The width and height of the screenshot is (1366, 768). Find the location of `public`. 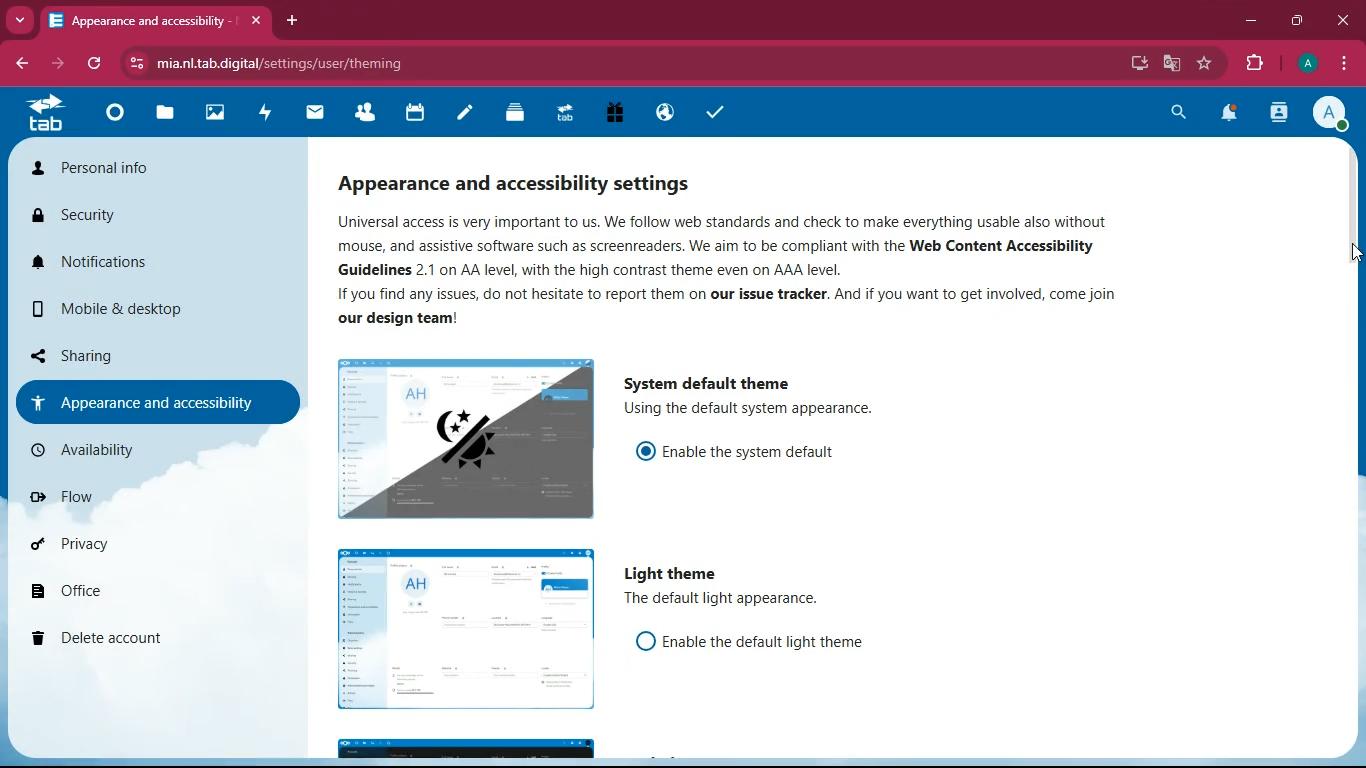

public is located at coordinates (668, 114).